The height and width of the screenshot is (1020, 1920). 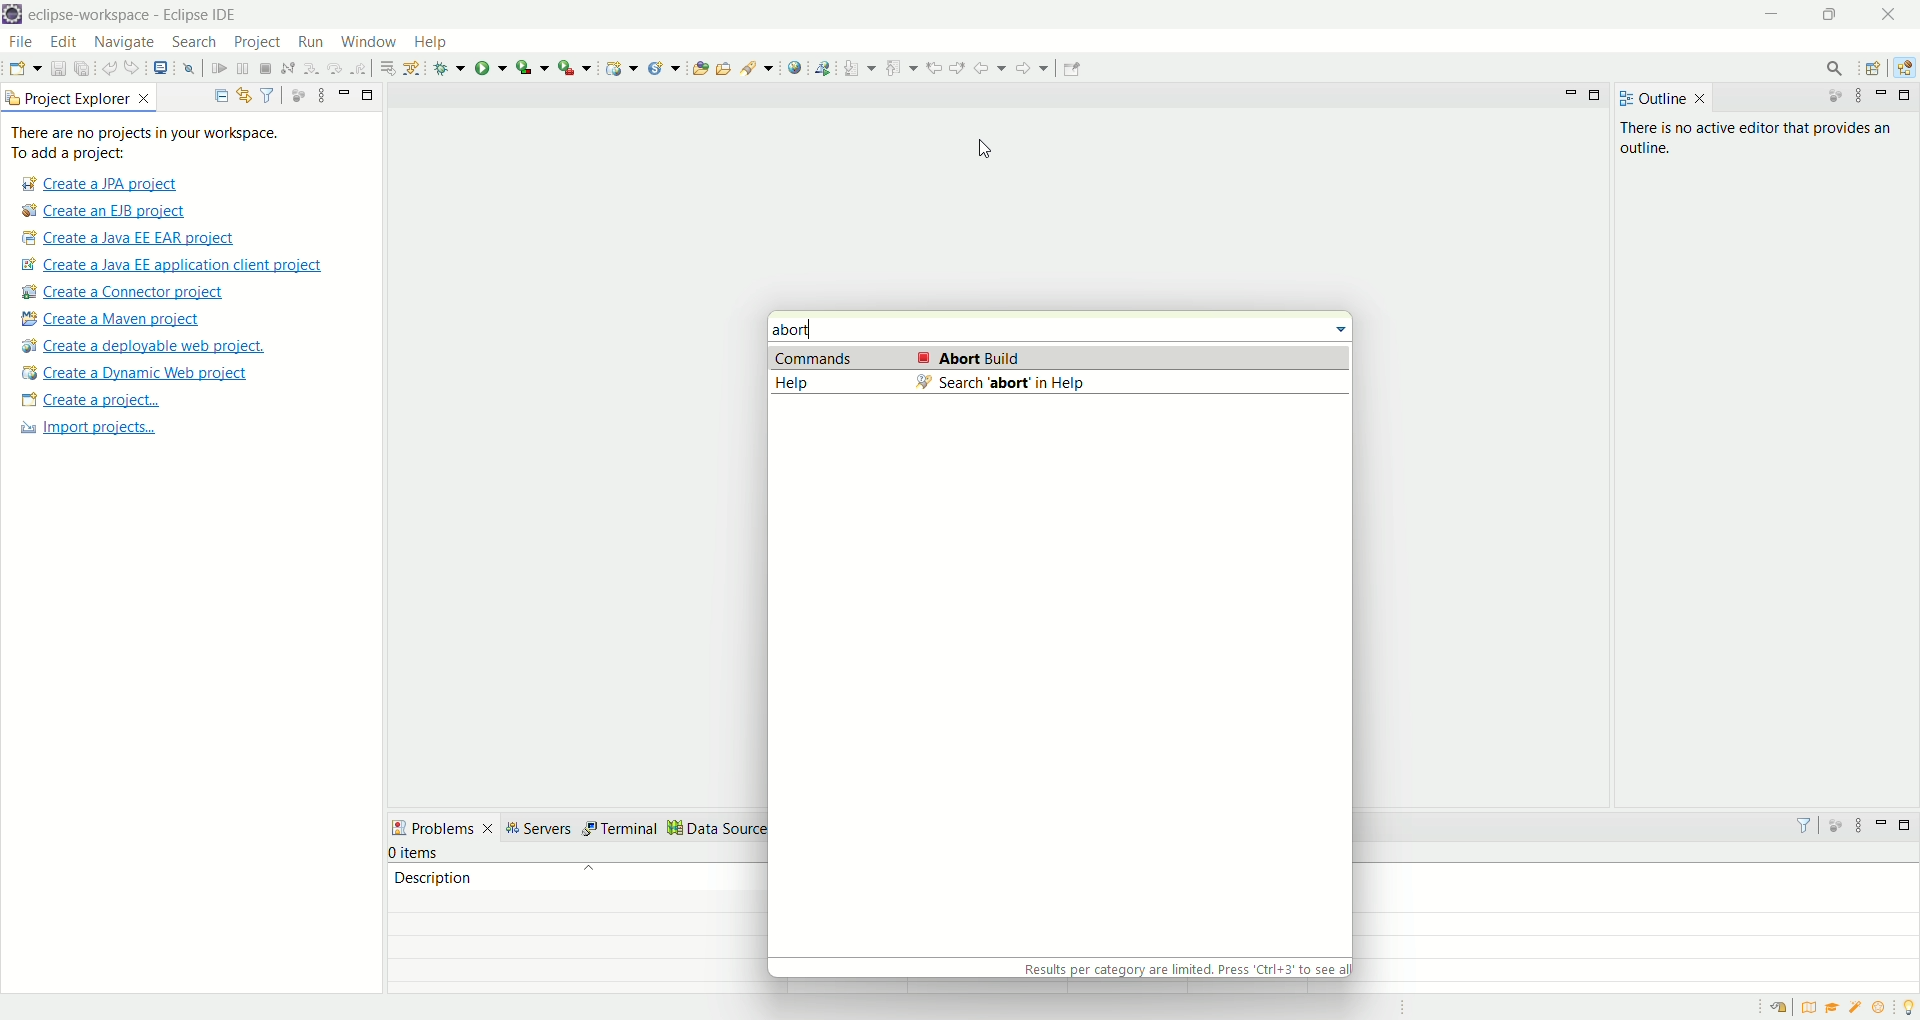 What do you see at coordinates (1808, 1008) in the screenshot?
I see `overview` at bounding box center [1808, 1008].